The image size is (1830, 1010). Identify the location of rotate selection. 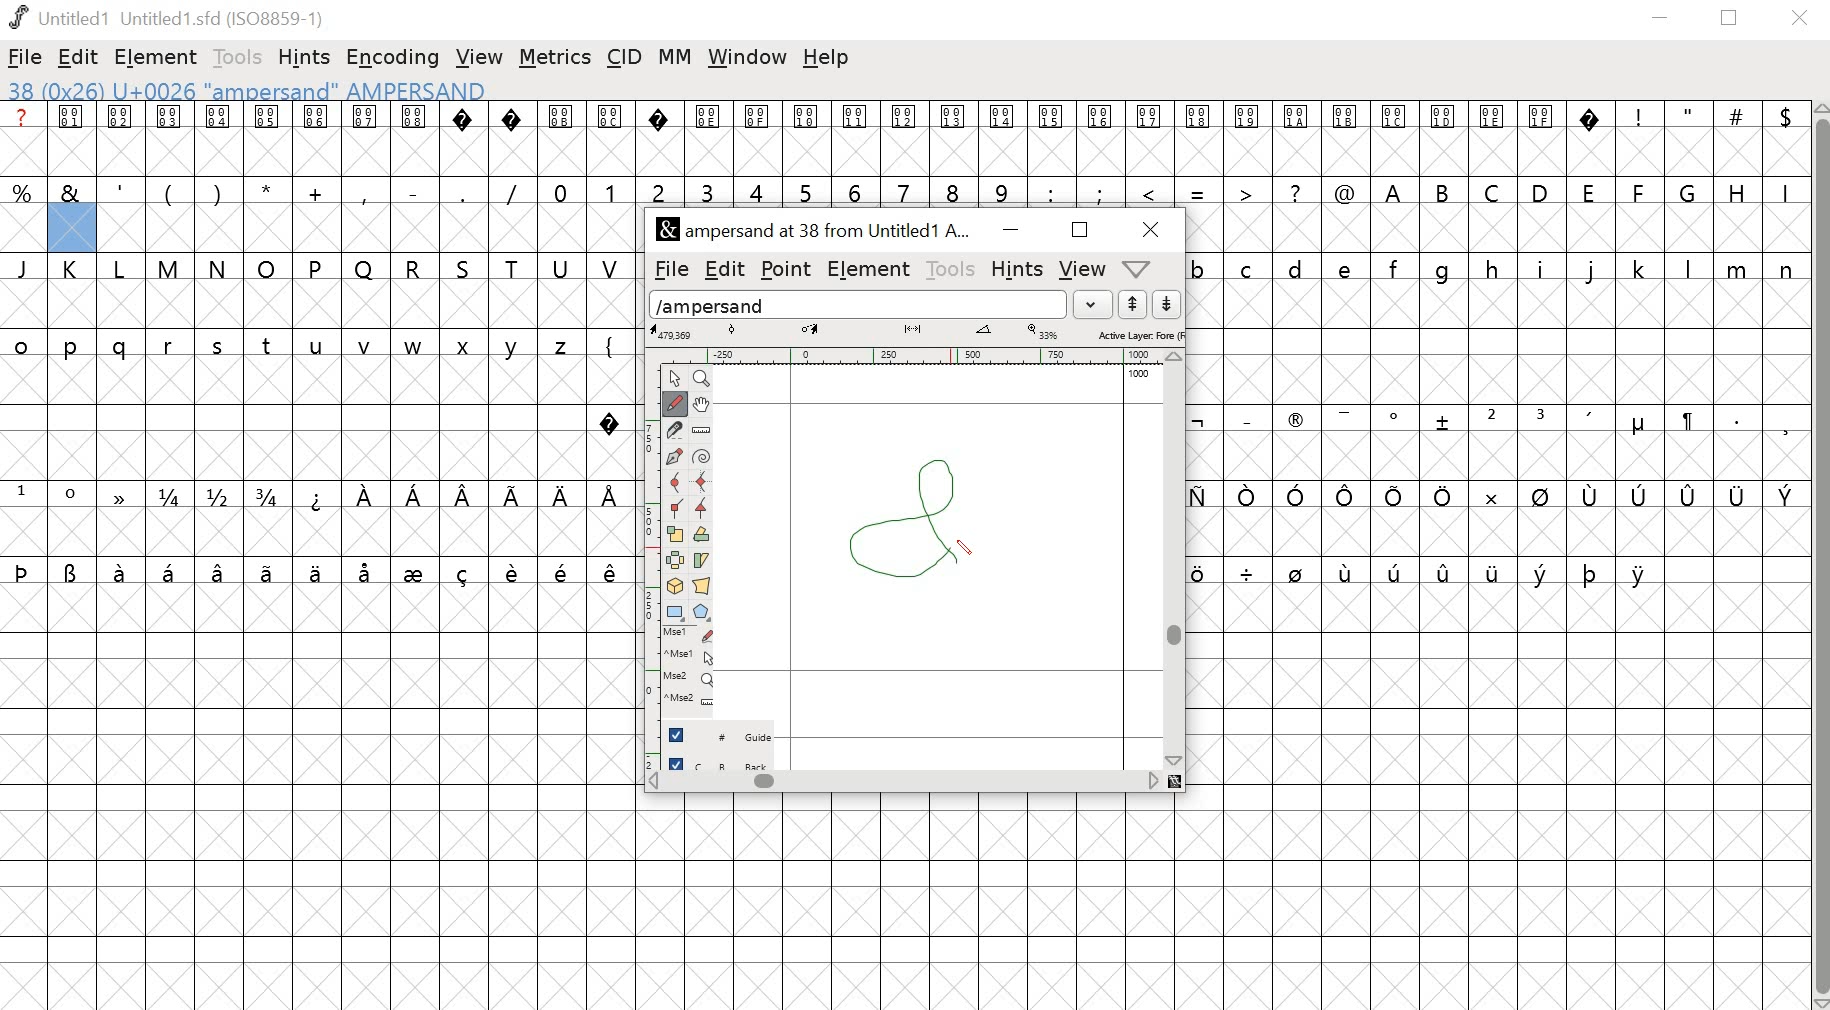
(702, 536).